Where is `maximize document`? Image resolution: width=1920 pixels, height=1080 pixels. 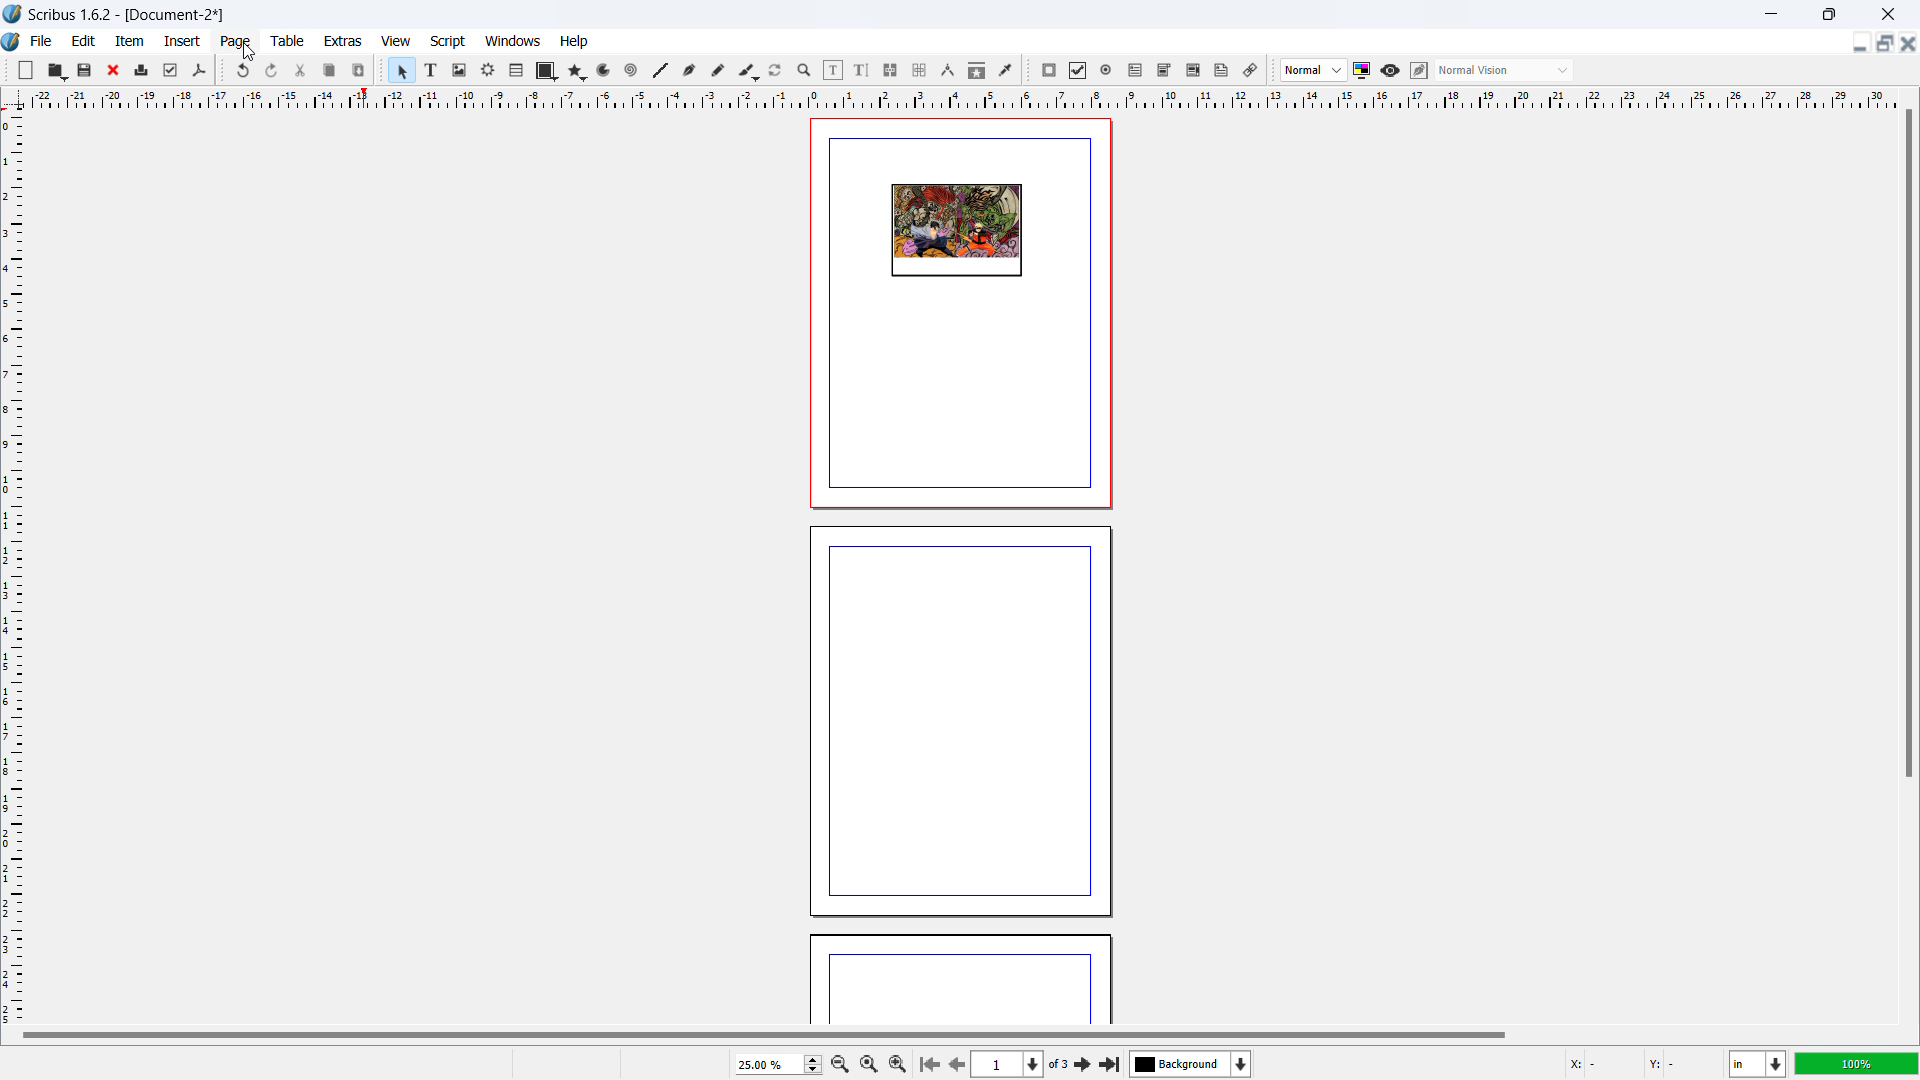
maximize document is located at coordinates (1882, 43).